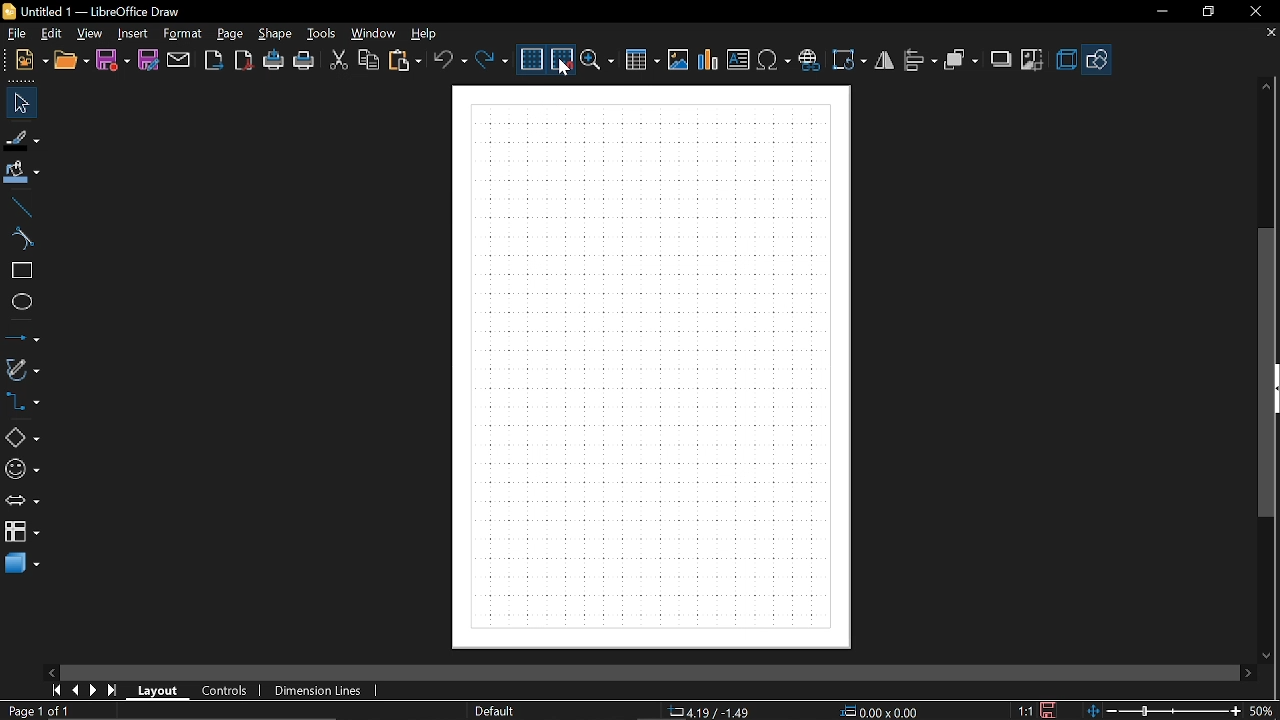 The height and width of the screenshot is (720, 1280). I want to click on go to first page, so click(56, 690).